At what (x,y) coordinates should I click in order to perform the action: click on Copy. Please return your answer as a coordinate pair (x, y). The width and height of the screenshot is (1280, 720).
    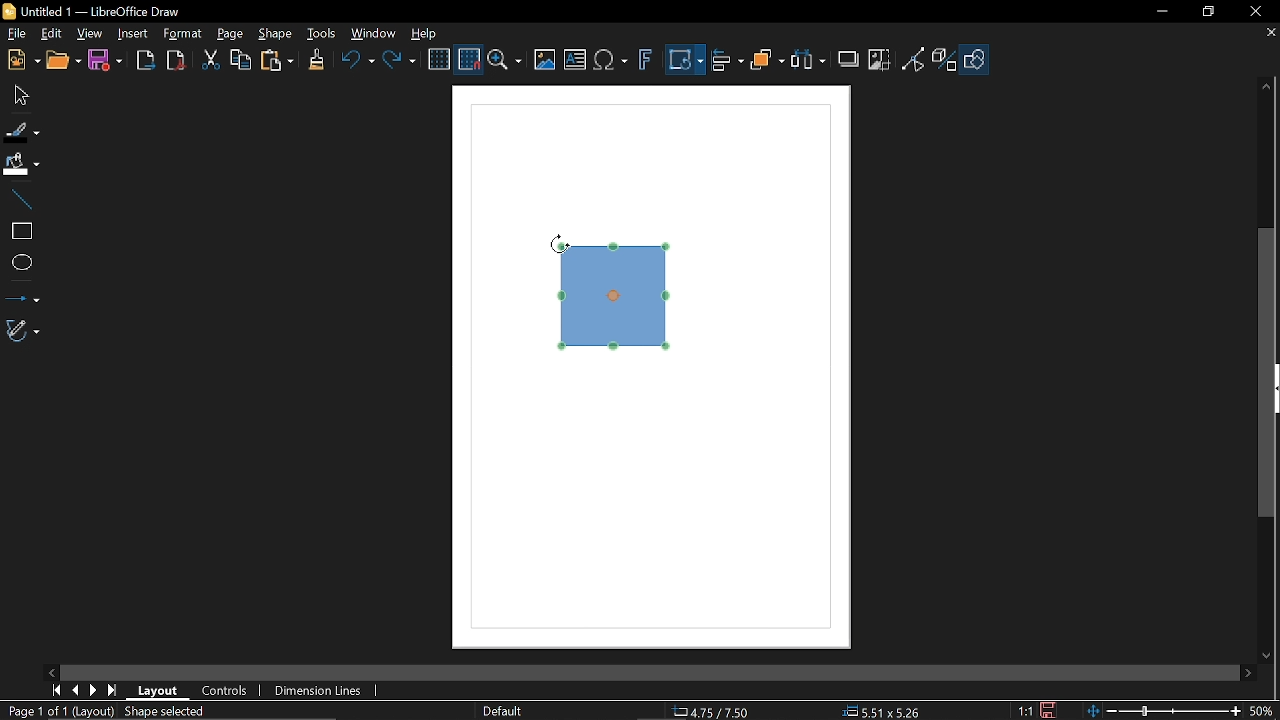
    Looking at the image, I should click on (241, 61).